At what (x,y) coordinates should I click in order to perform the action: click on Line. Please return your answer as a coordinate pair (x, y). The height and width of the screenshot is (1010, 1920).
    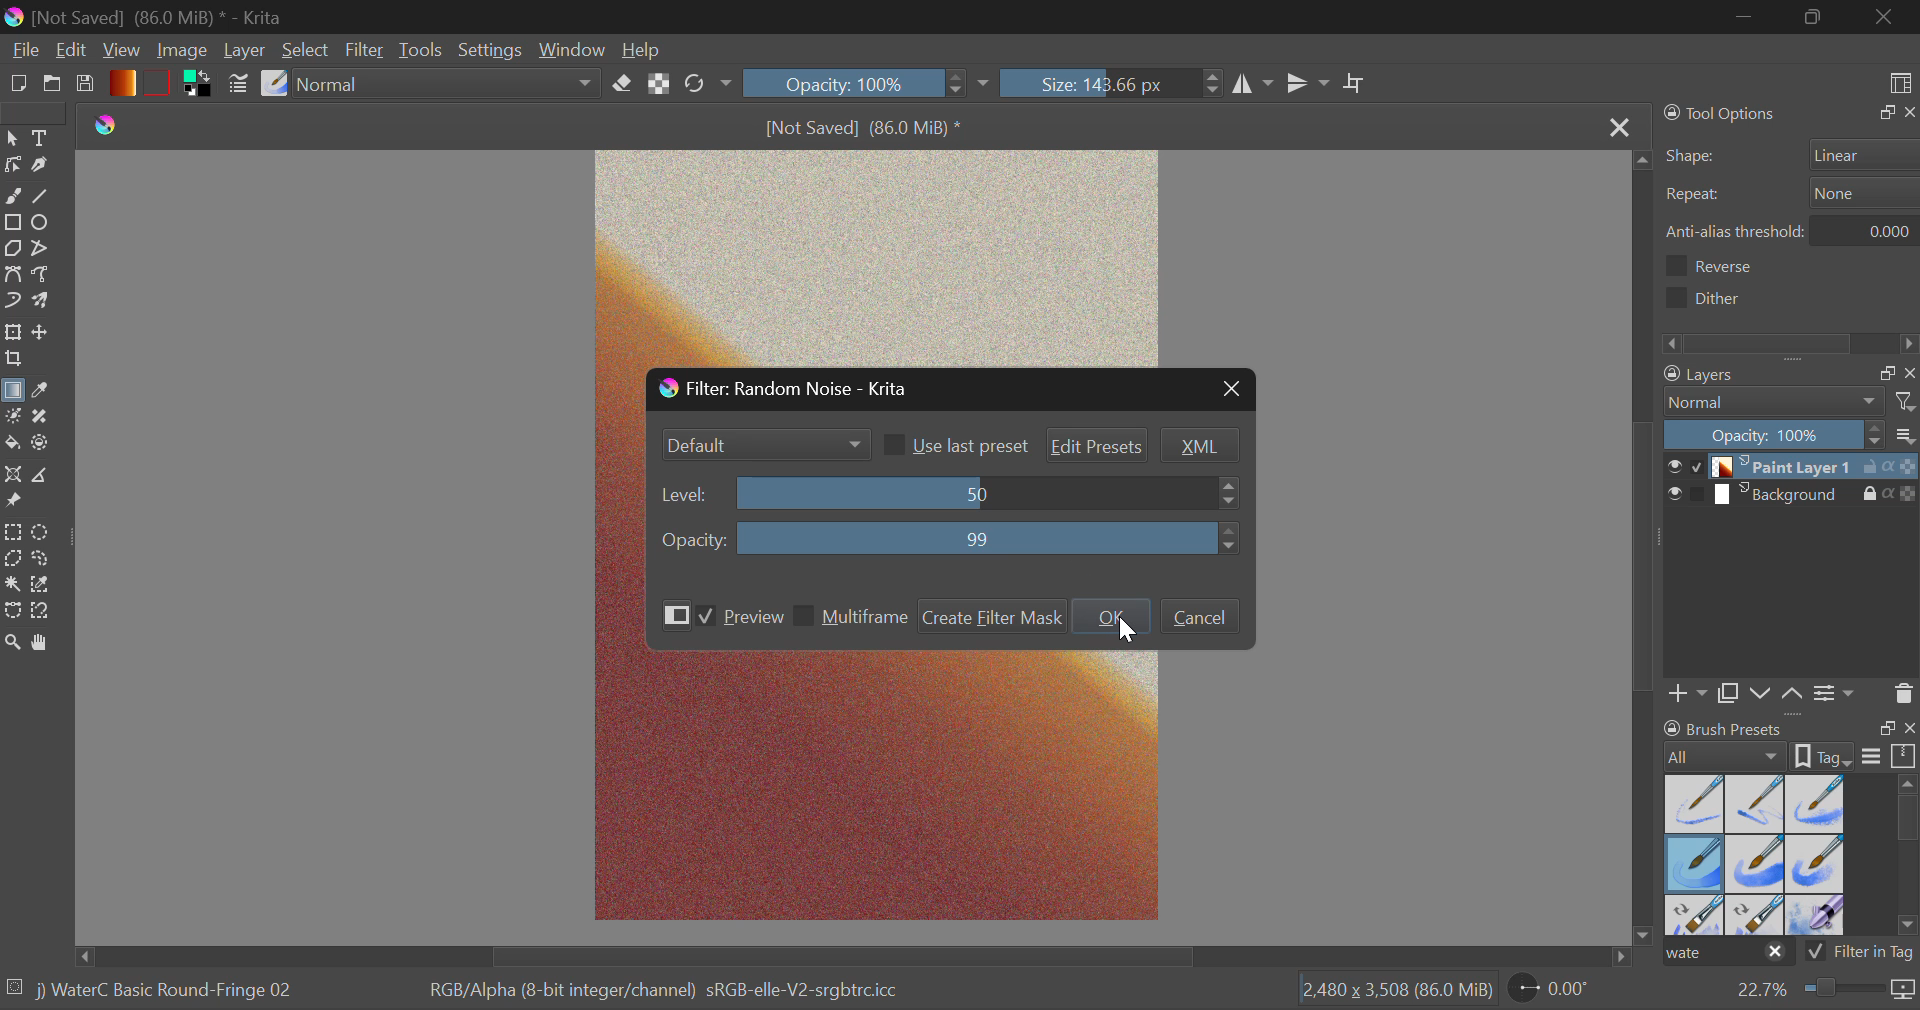
    Looking at the image, I should click on (47, 195).